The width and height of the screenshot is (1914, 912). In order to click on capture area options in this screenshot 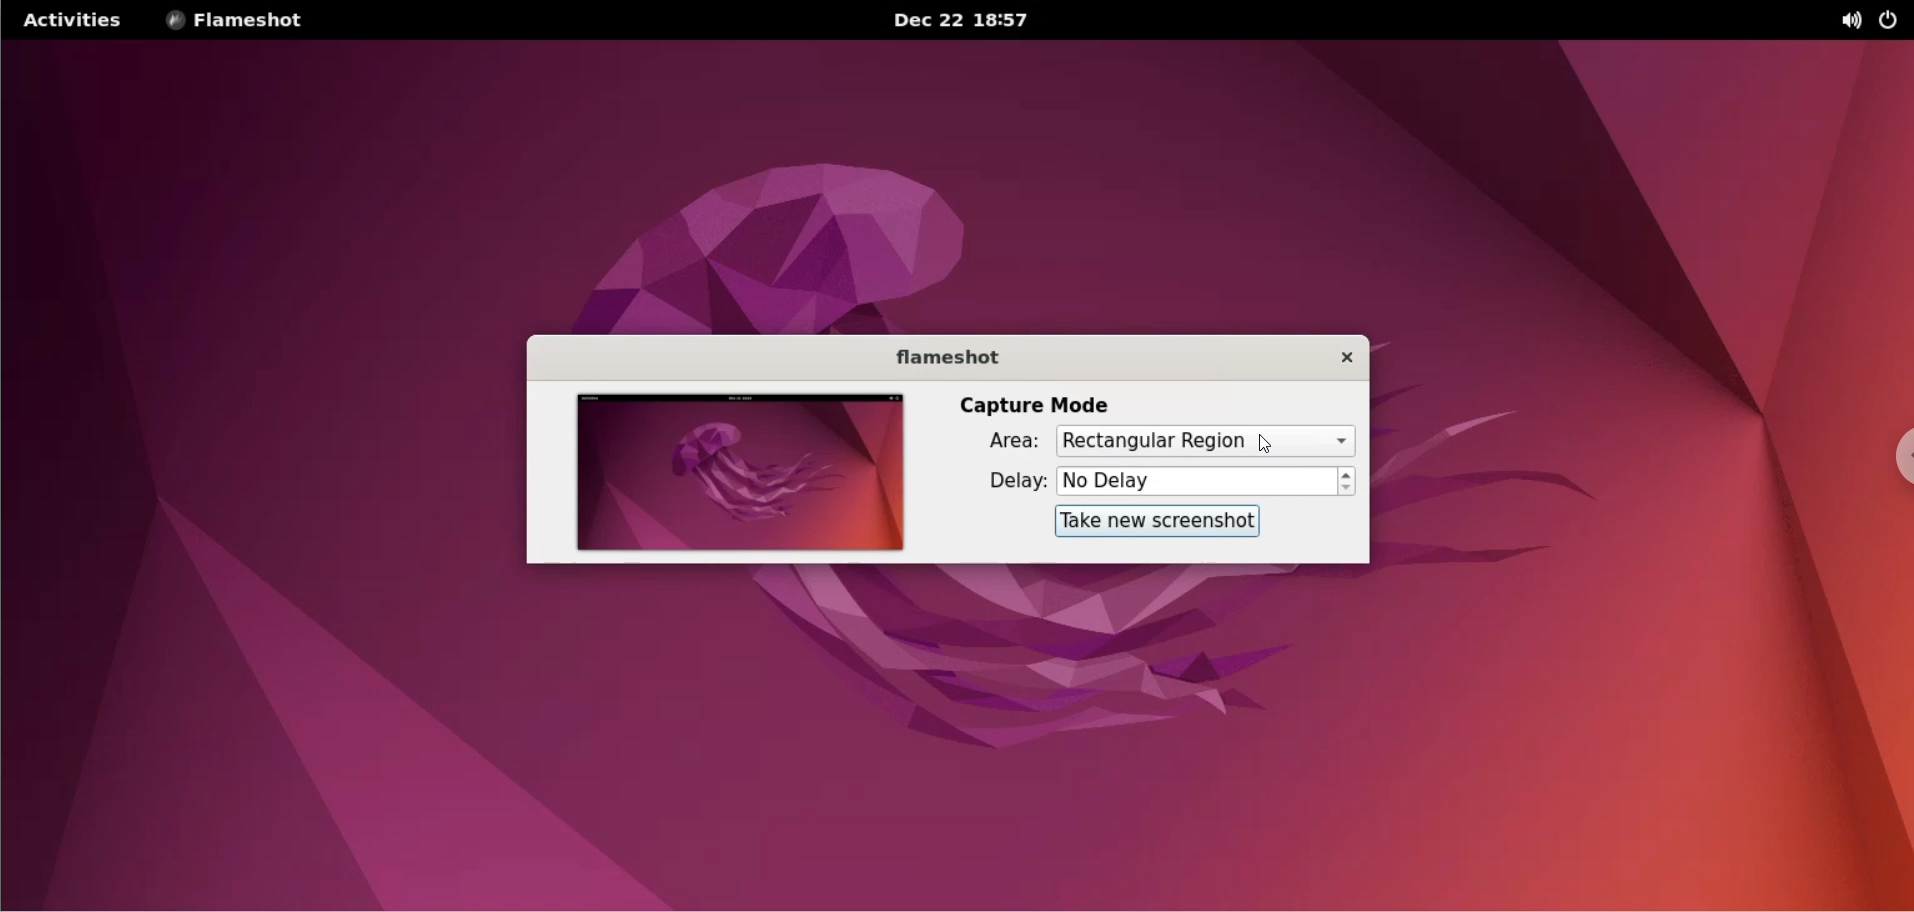, I will do `click(1208, 441)`.